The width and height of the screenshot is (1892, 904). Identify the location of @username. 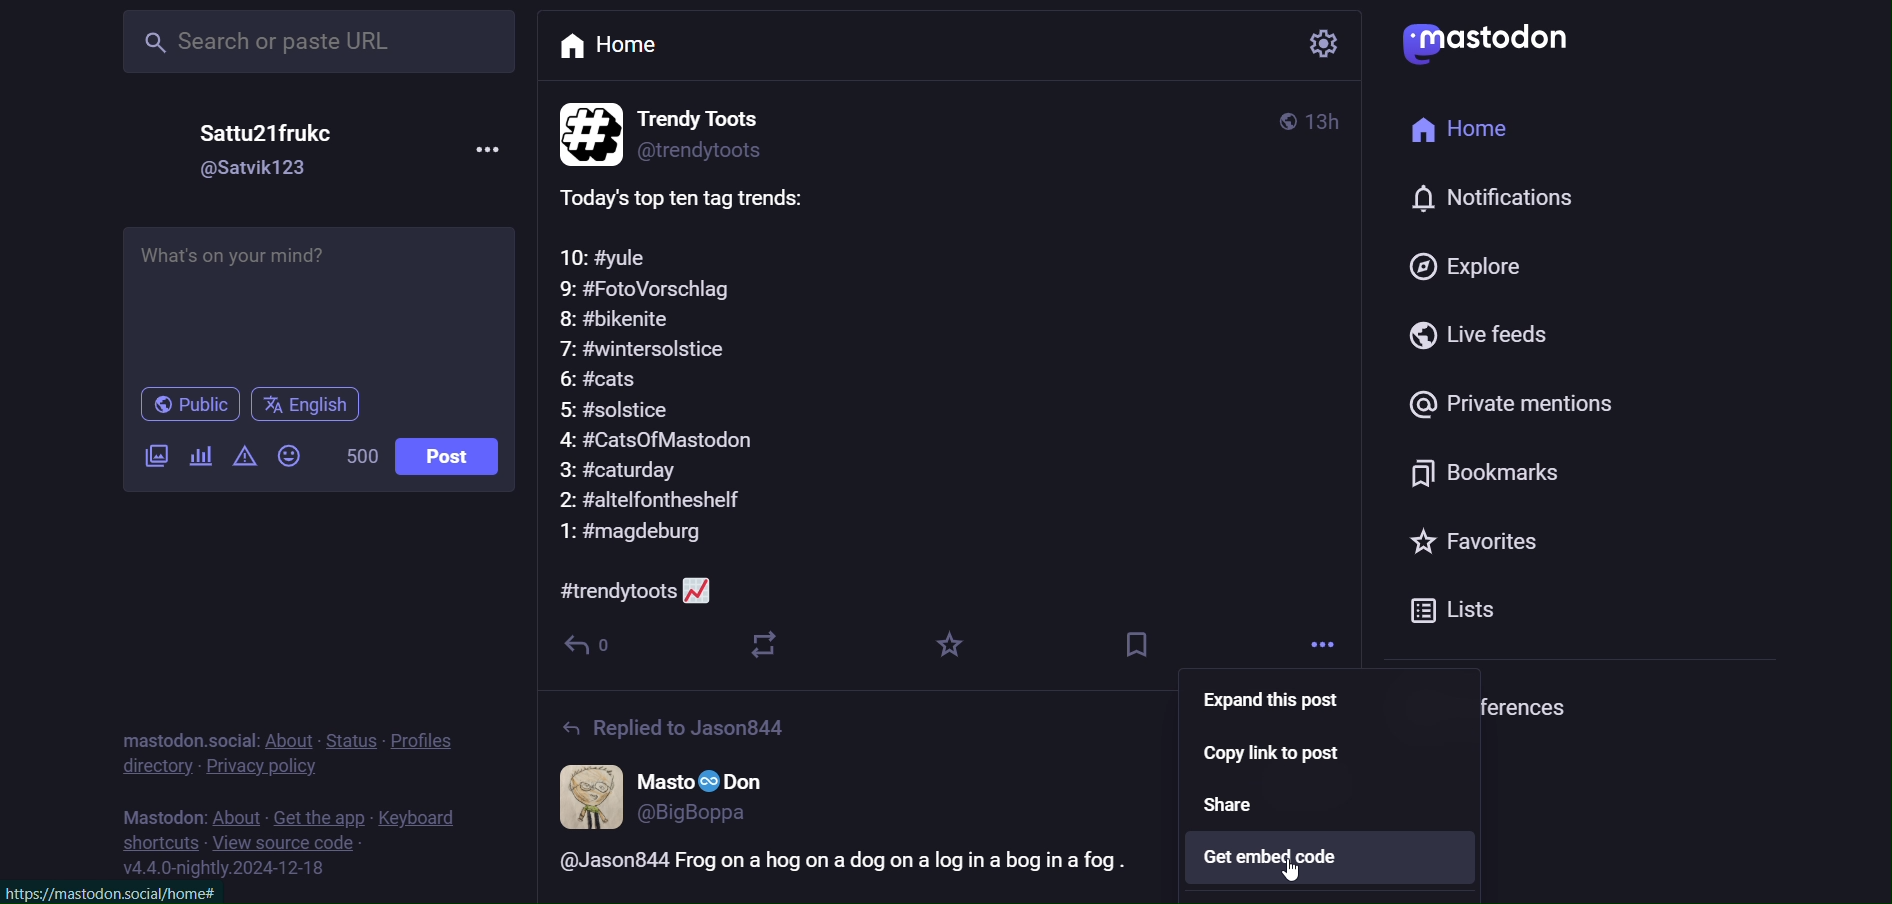
(255, 173).